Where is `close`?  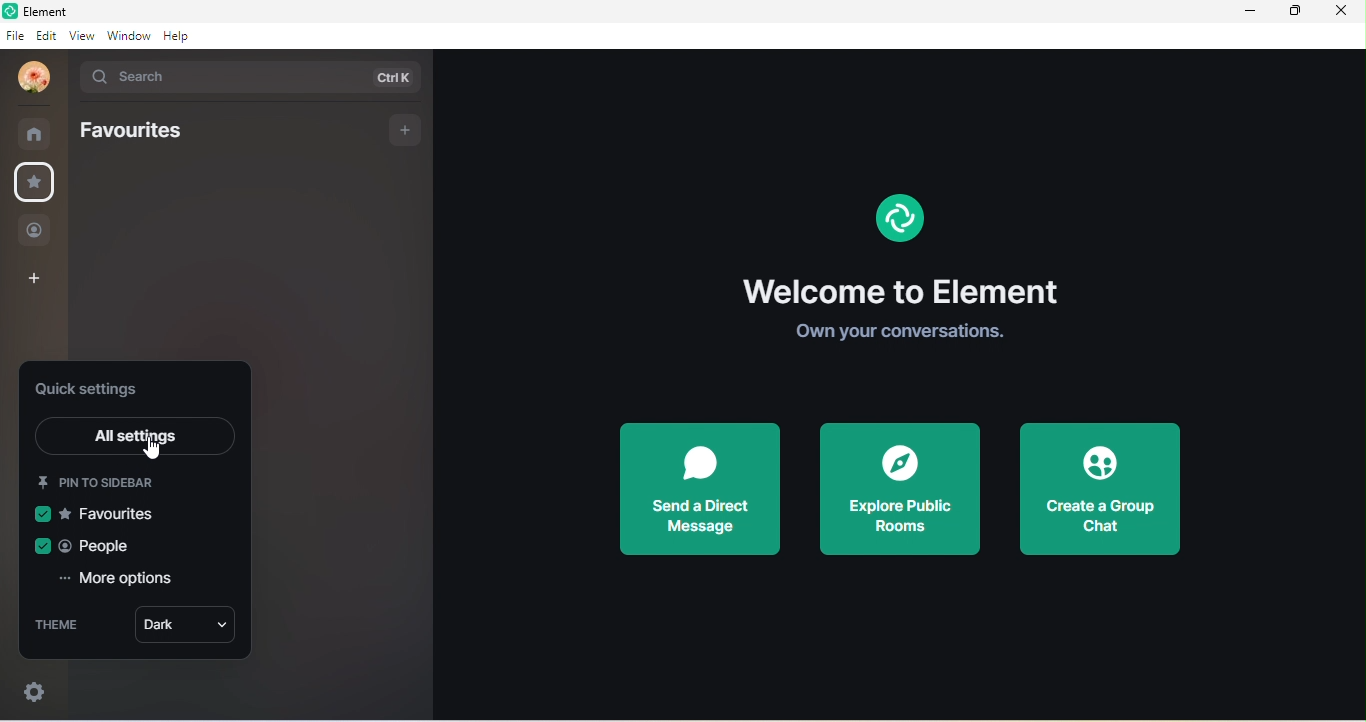
close is located at coordinates (1346, 14).